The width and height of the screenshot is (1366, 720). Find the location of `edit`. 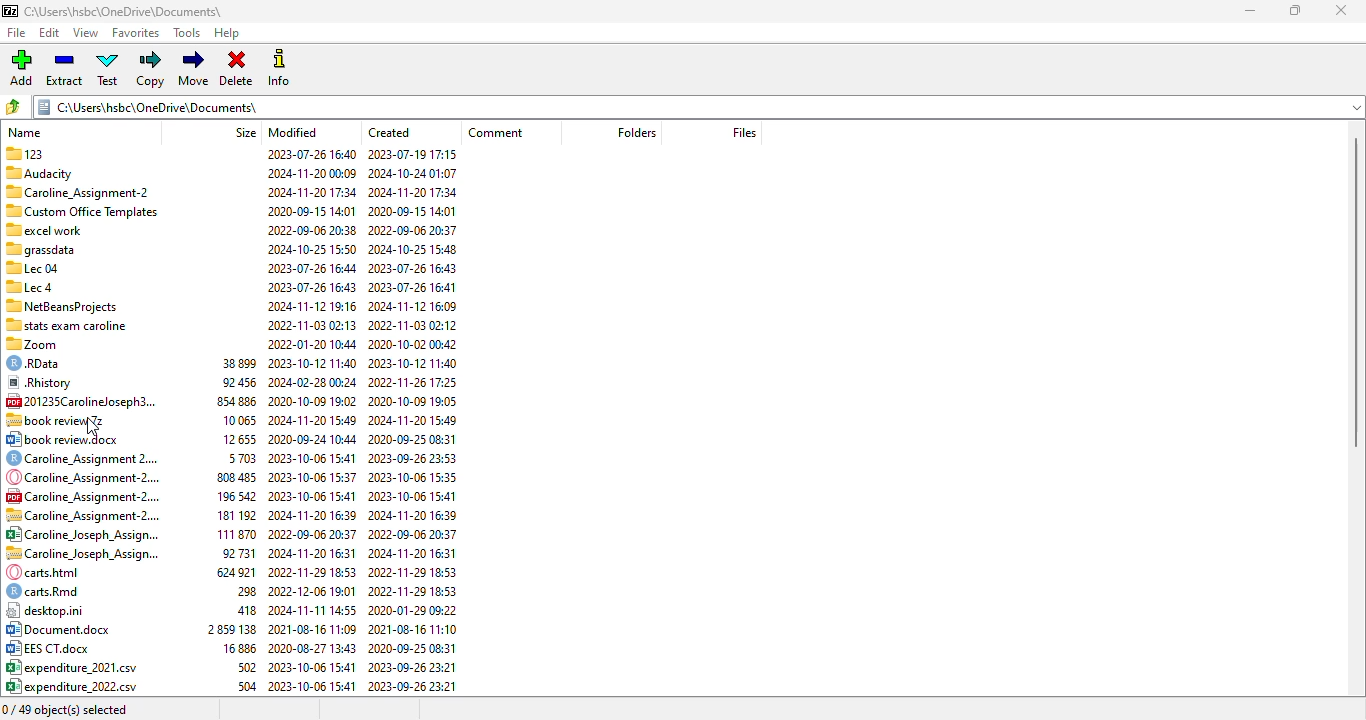

edit is located at coordinates (49, 32).